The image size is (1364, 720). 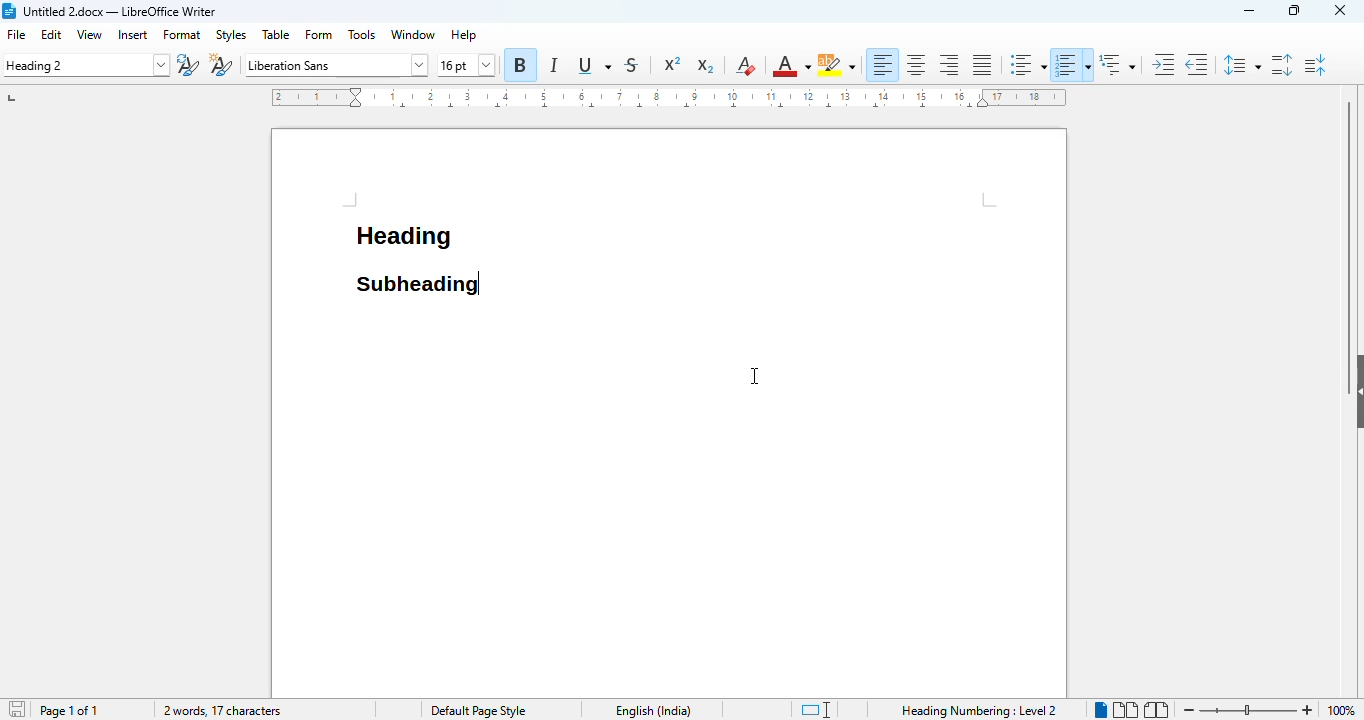 I want to click on align right, so click(x=948, y=65).